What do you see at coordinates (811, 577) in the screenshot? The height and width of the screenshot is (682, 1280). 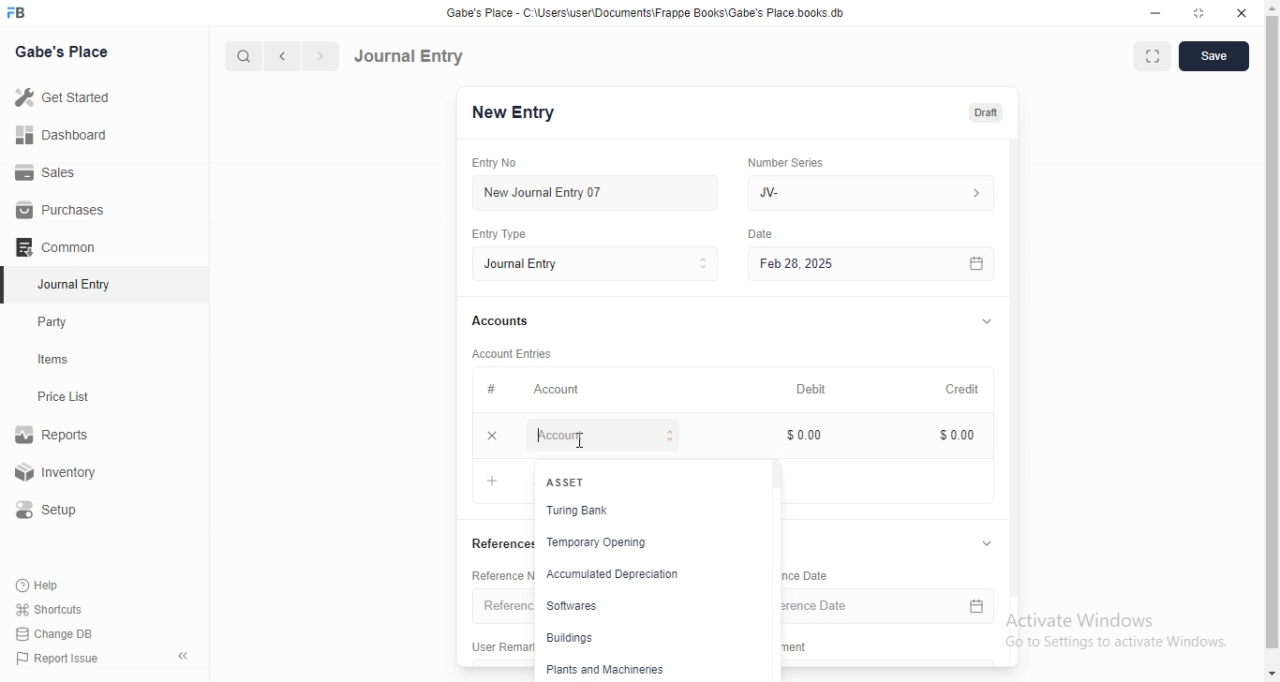 I see `‘Reference Date` at bounding box center [811, 577].